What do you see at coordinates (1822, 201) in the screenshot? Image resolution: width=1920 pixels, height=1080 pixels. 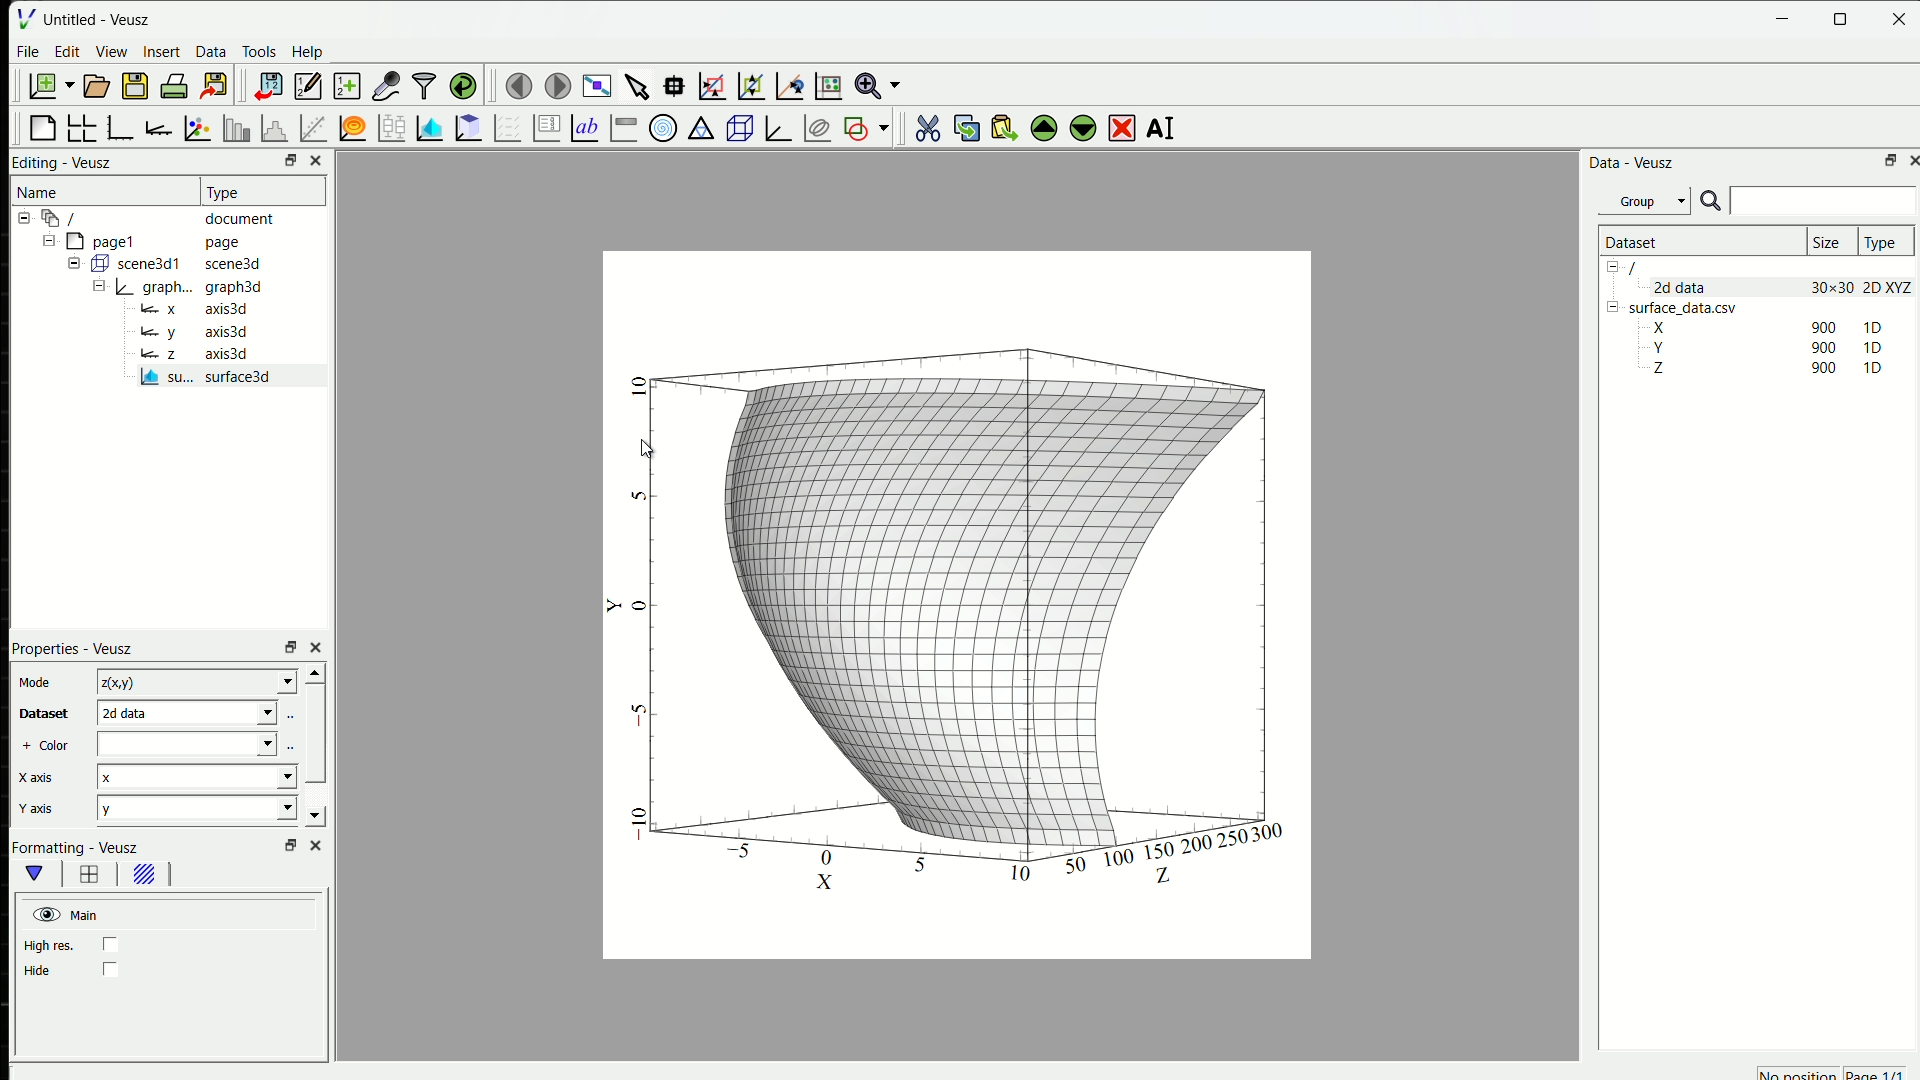 I see `search box` at bounding box center [1822, 201].